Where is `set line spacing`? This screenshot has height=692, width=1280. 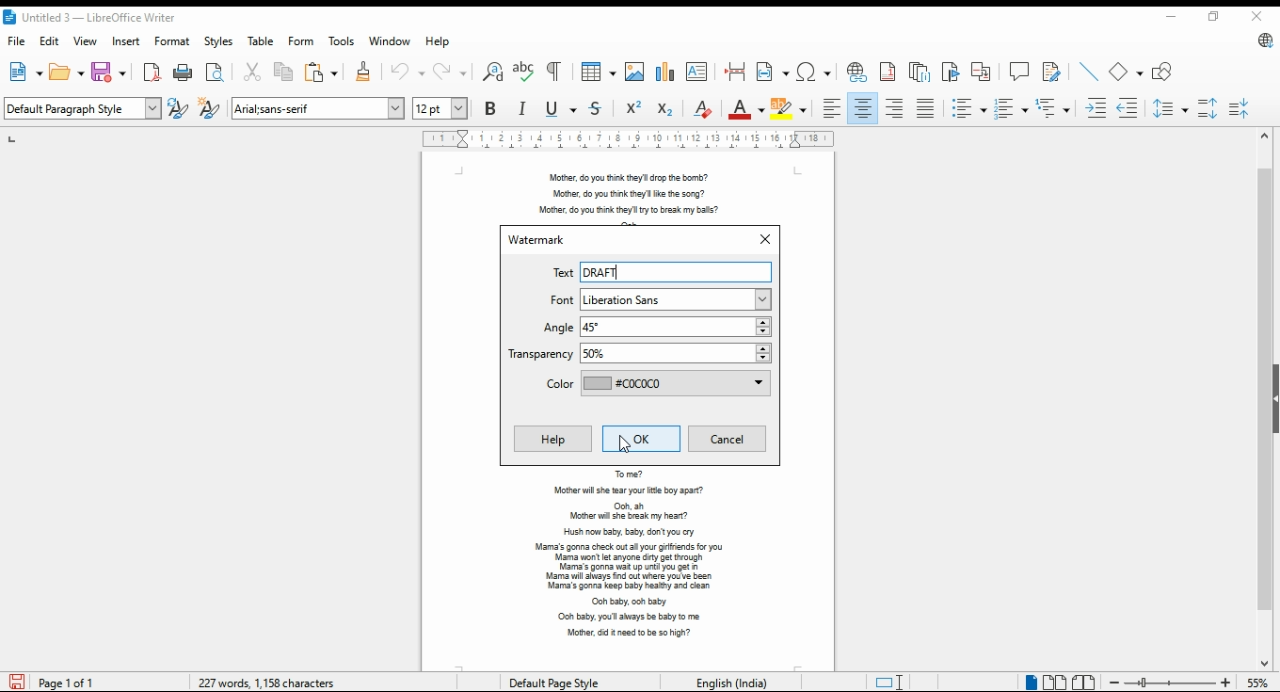
set line spacing is located at coordinates (1170, 109).